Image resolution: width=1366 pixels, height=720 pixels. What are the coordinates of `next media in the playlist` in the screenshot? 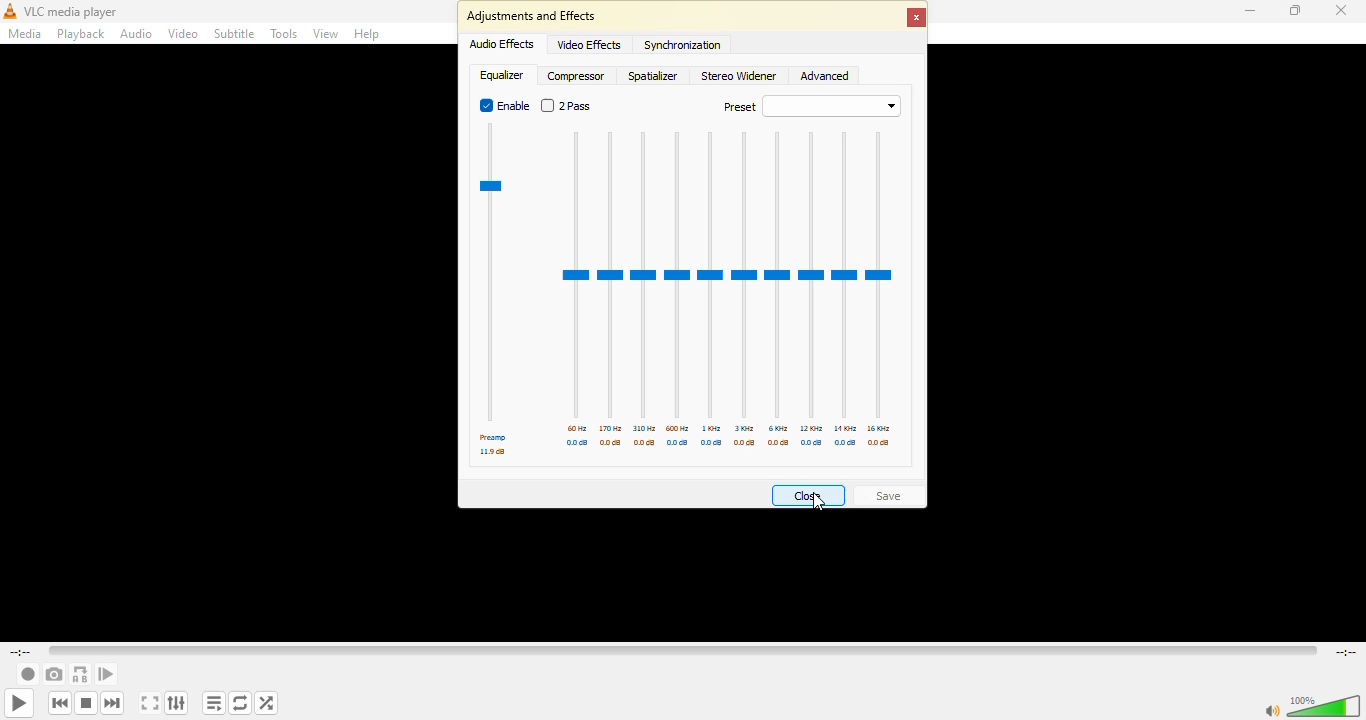 It's located at (112, 703).